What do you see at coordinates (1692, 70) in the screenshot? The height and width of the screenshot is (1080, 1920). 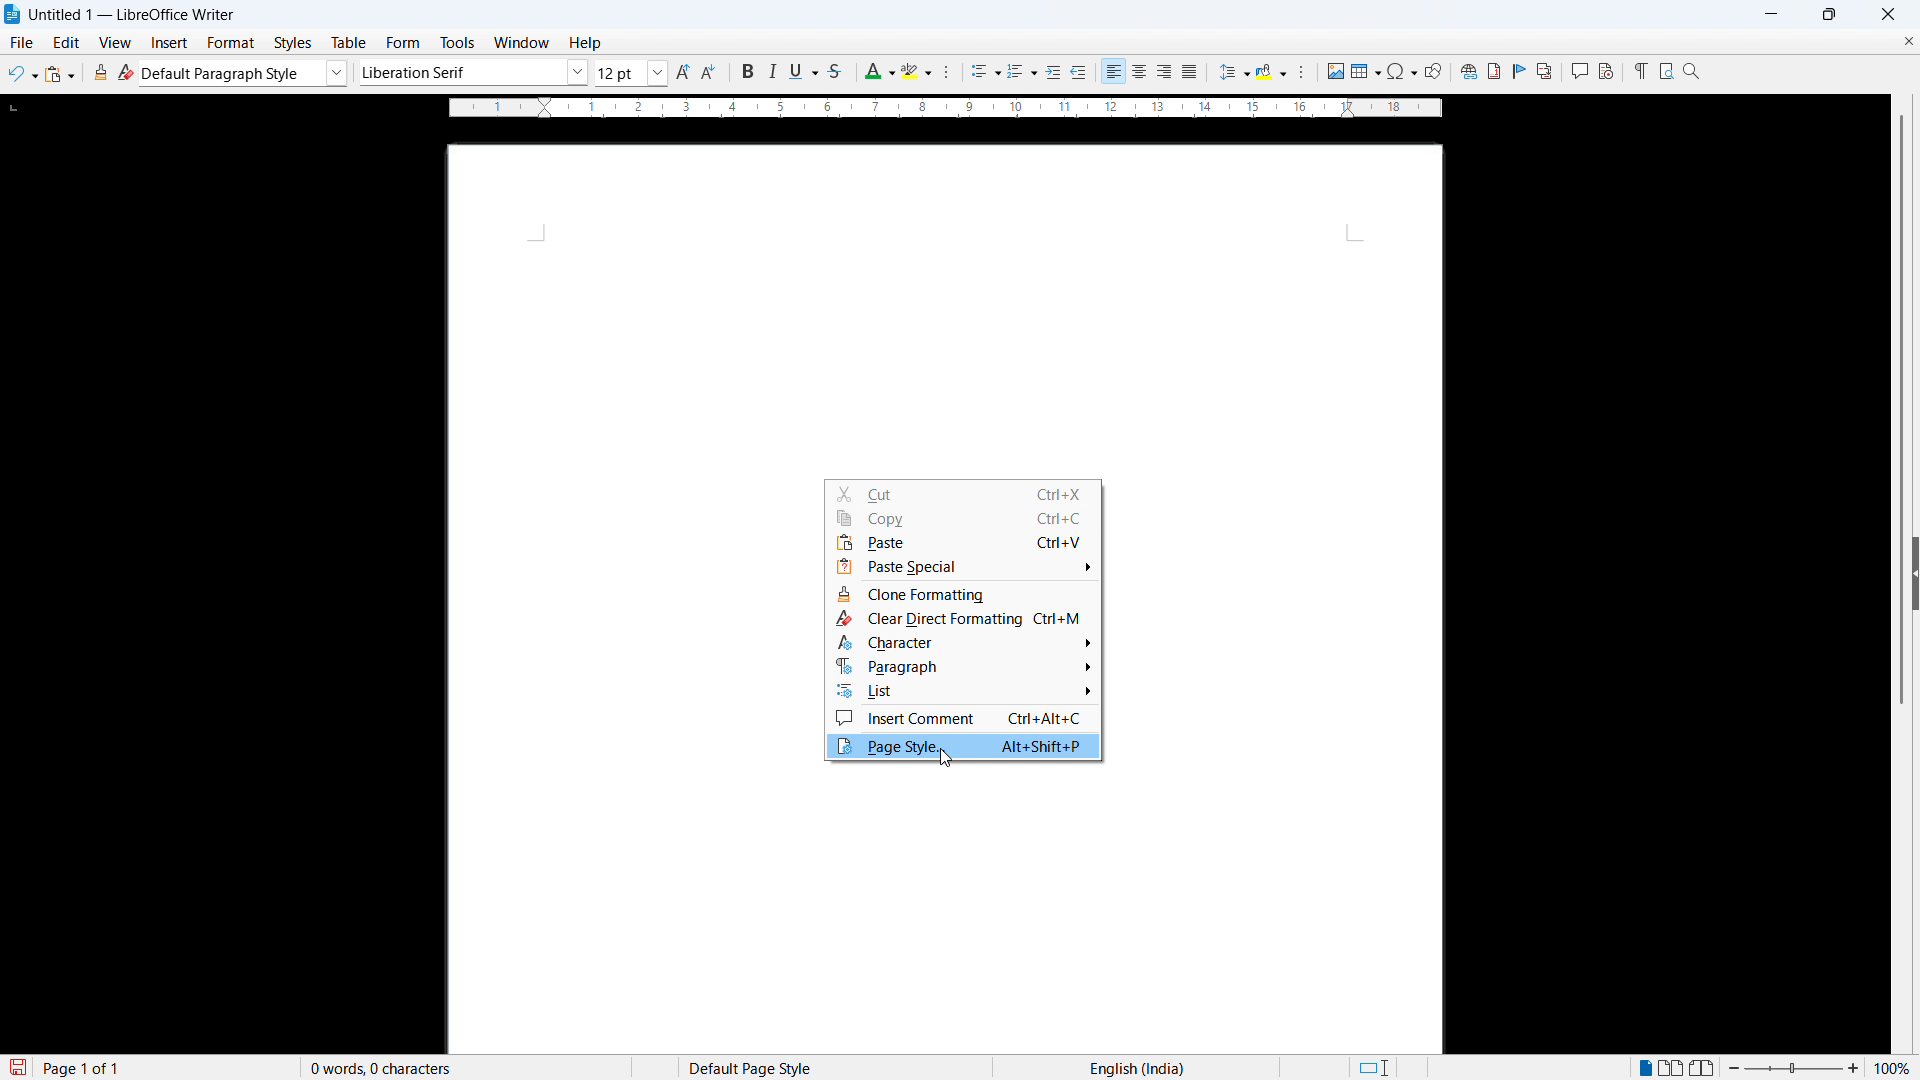 I see `Zoom ` at bounding box center [1692, 70].